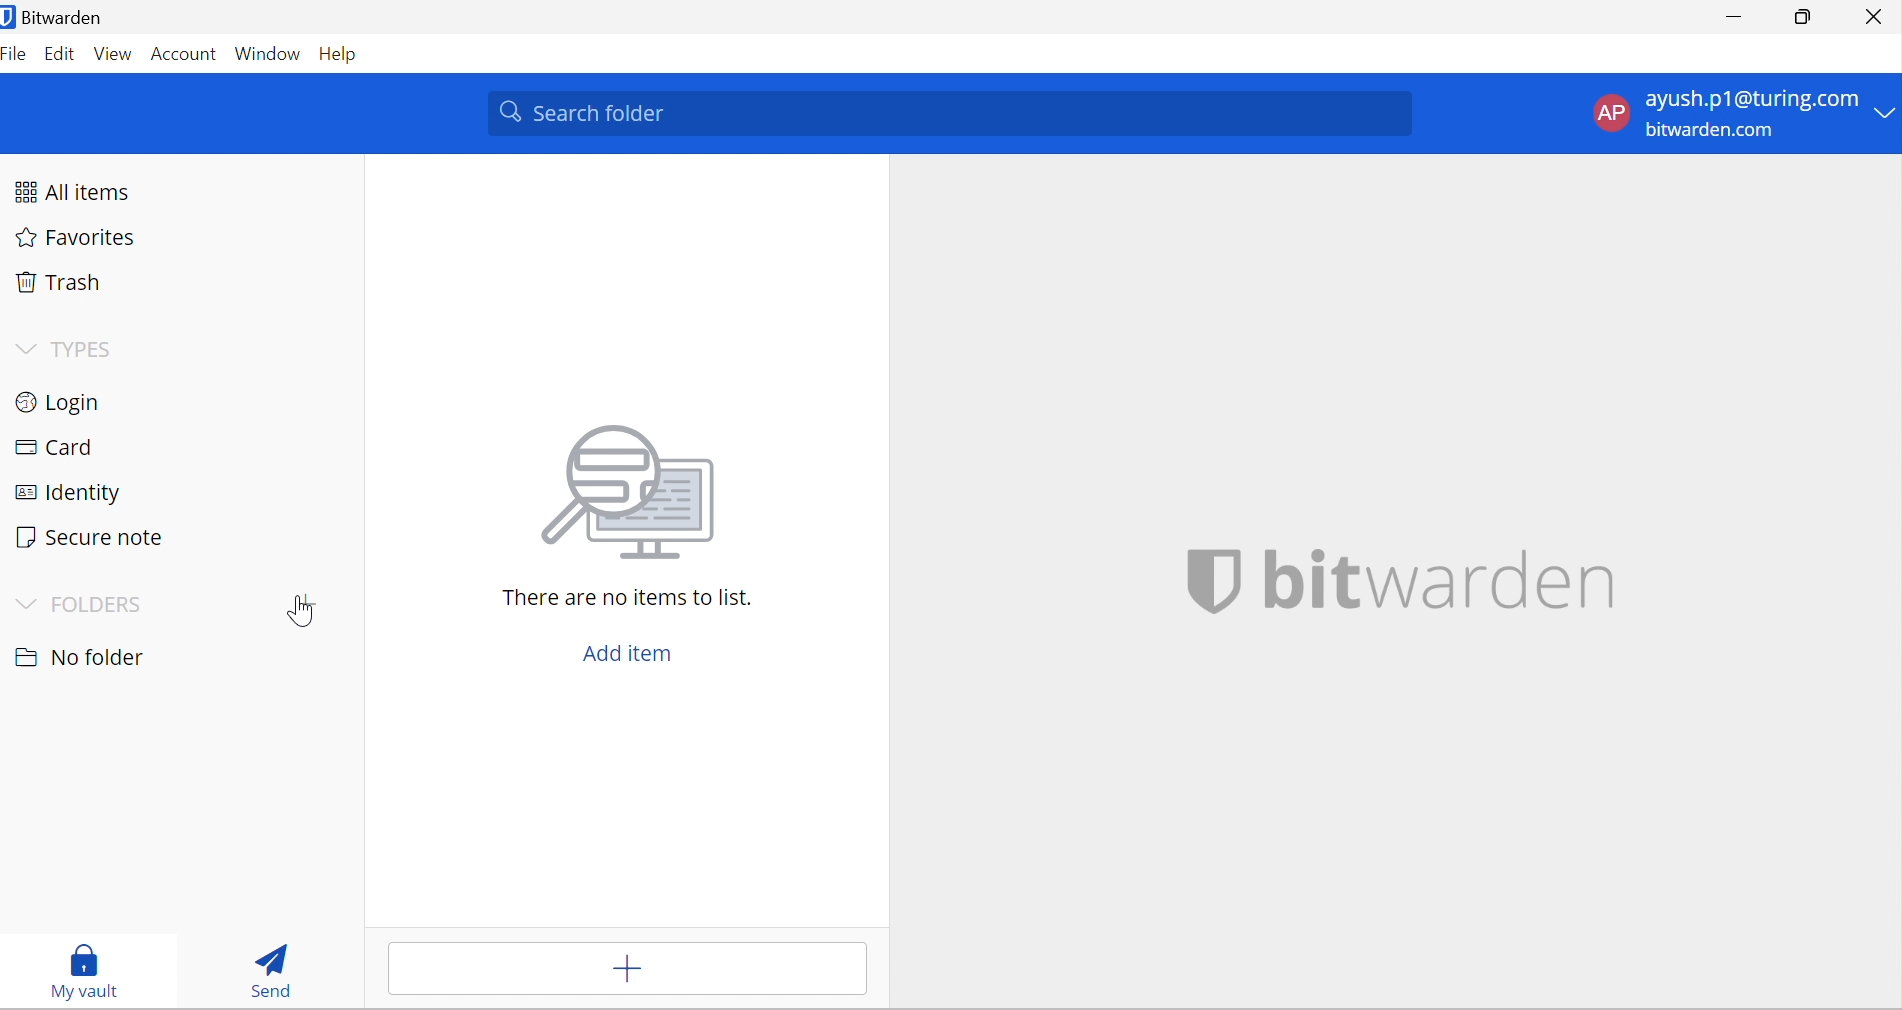 The height and width of the screenshot is (1010, 1902). I want to click on Image, so click(634, 493).